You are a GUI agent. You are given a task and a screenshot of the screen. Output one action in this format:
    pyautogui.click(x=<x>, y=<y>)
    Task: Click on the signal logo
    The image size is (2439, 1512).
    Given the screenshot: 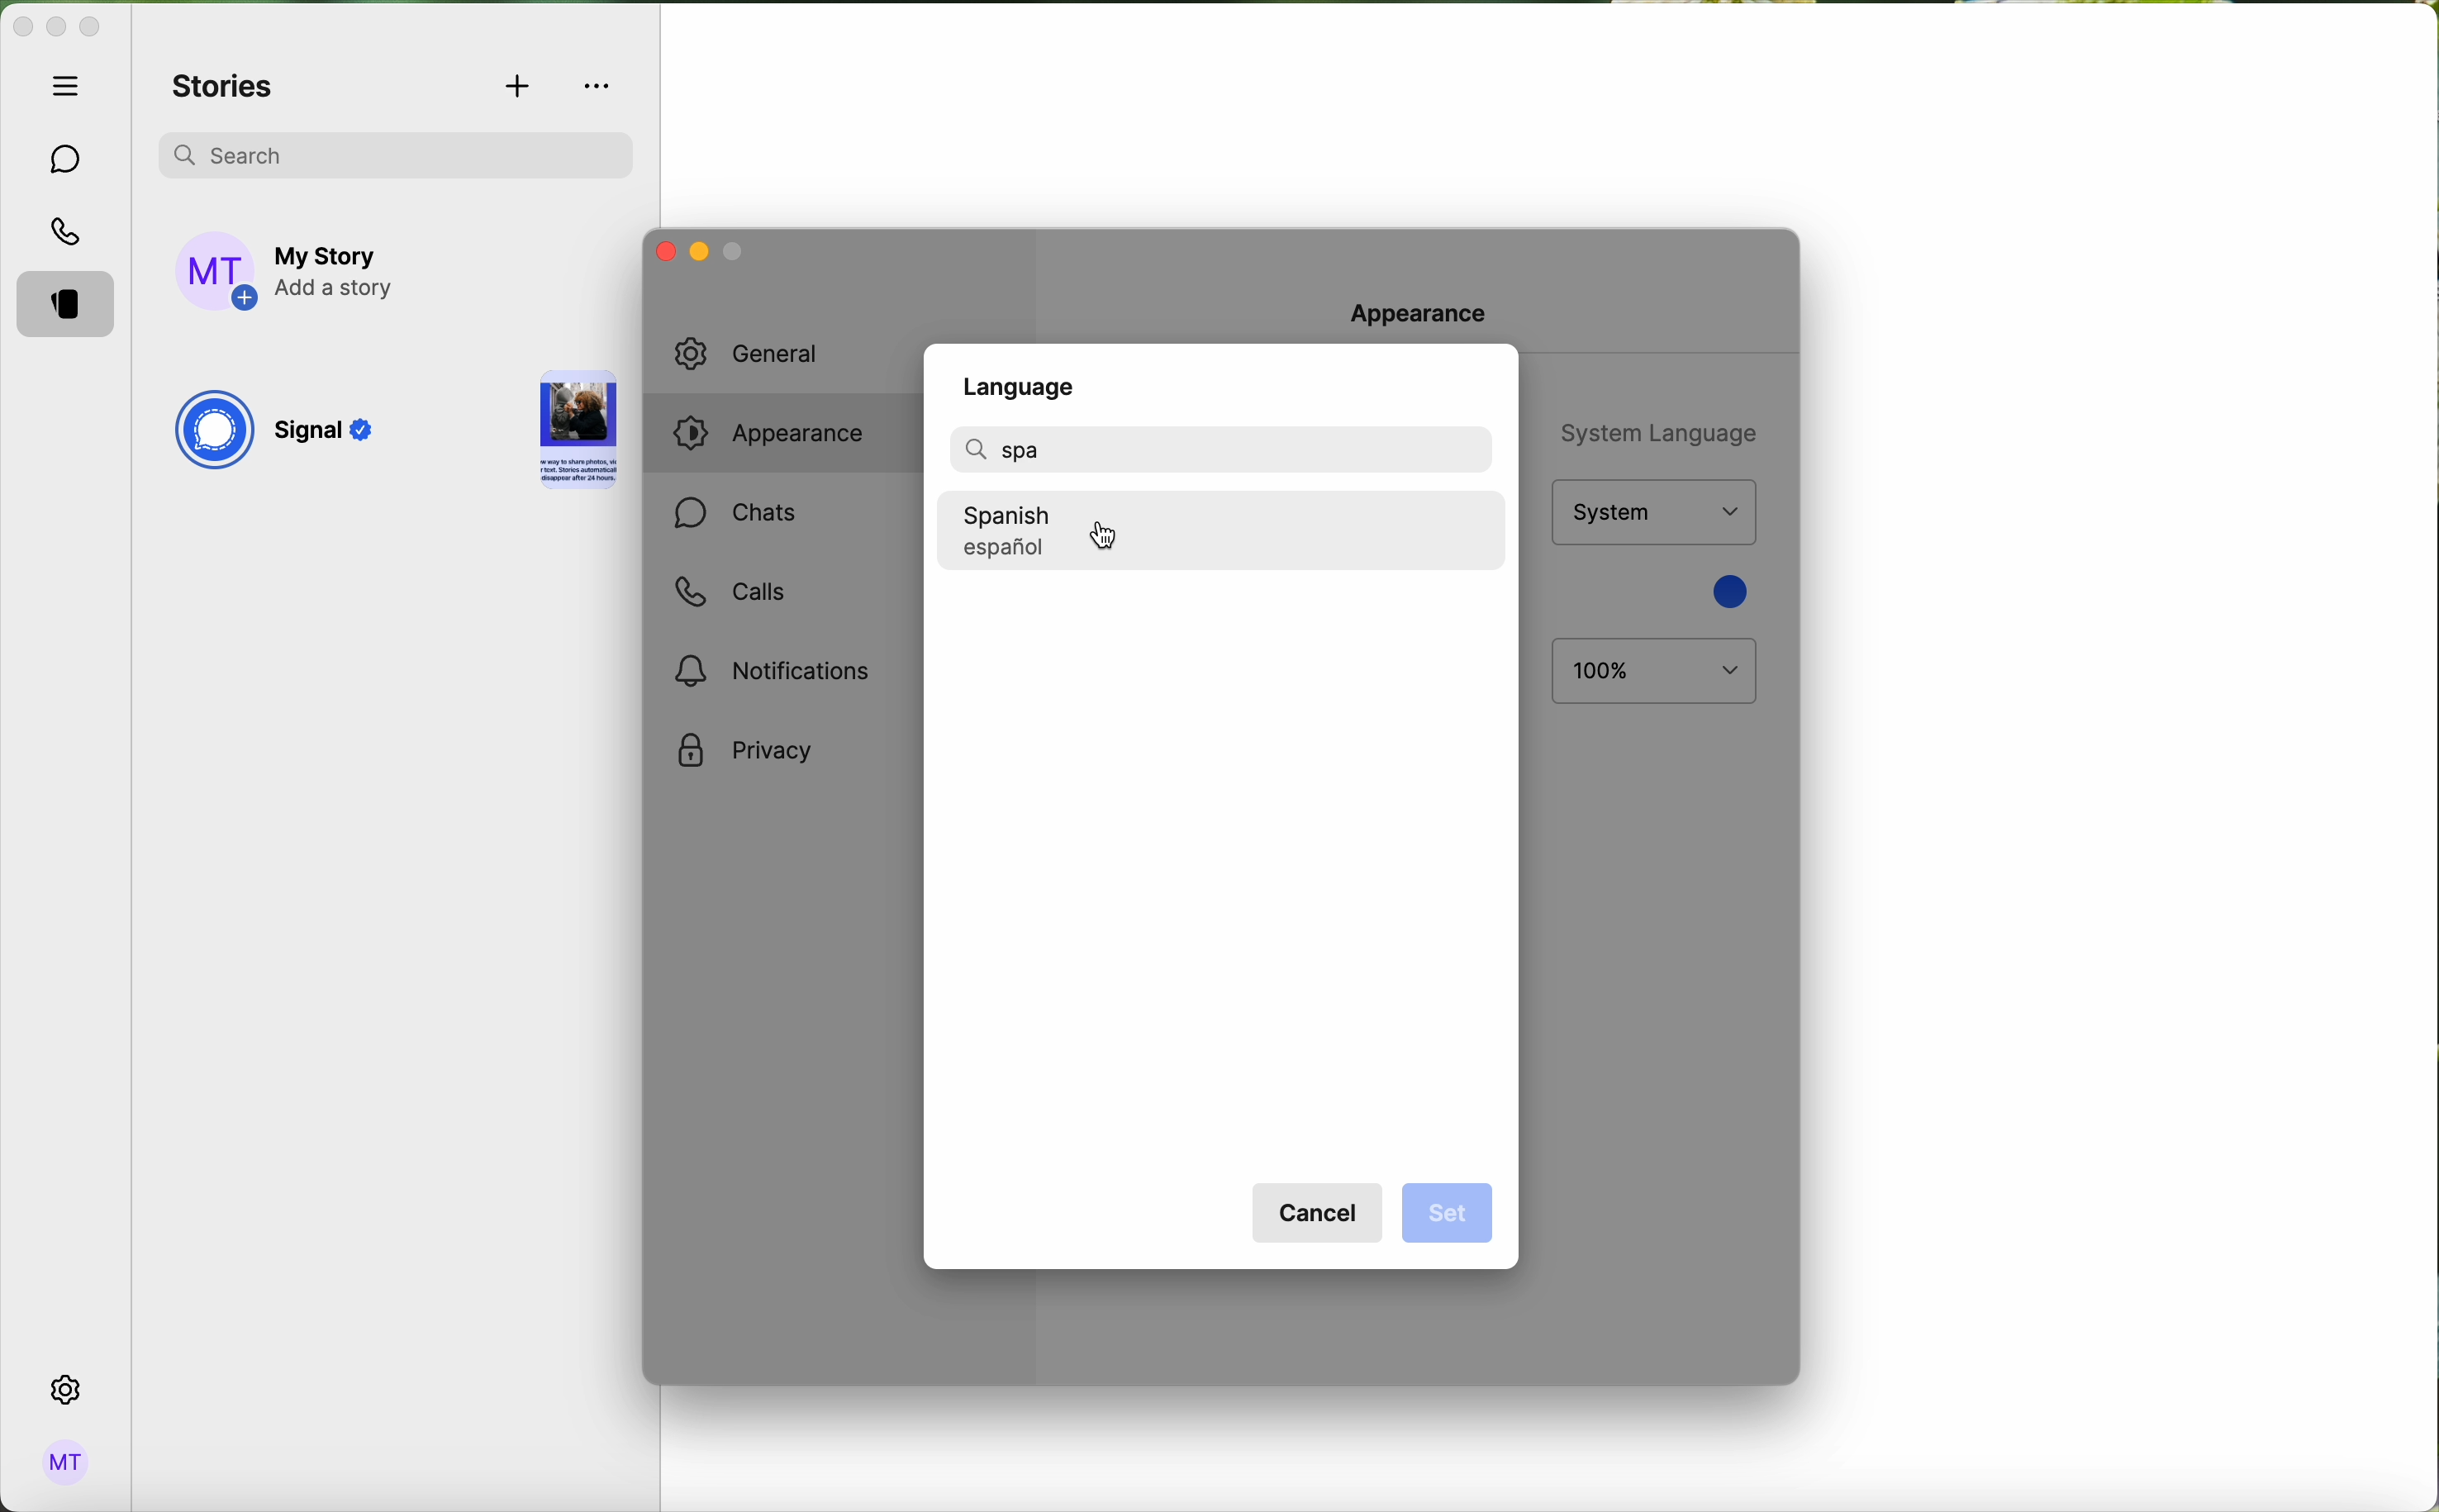 What is the action you would take?
    pyautogui.click(x=213, y=433)
    